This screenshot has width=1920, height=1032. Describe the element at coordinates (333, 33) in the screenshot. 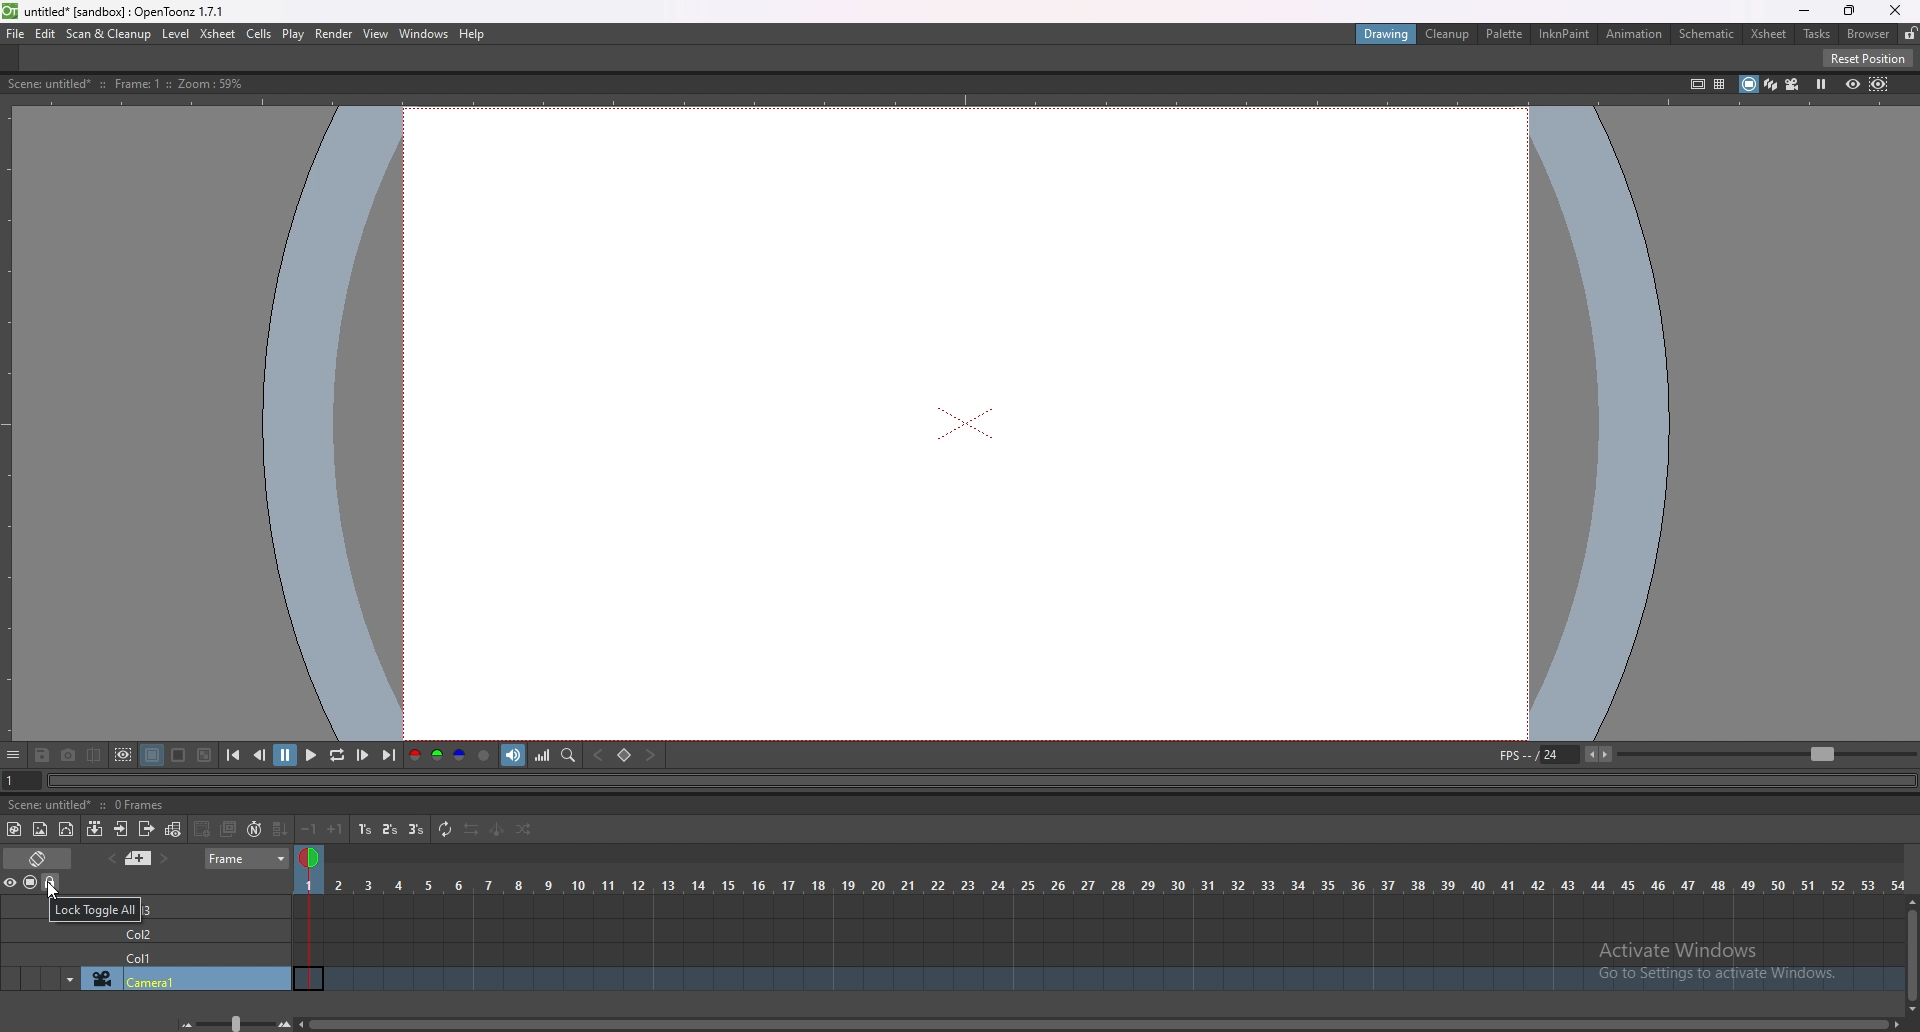

I see `render` at that location.